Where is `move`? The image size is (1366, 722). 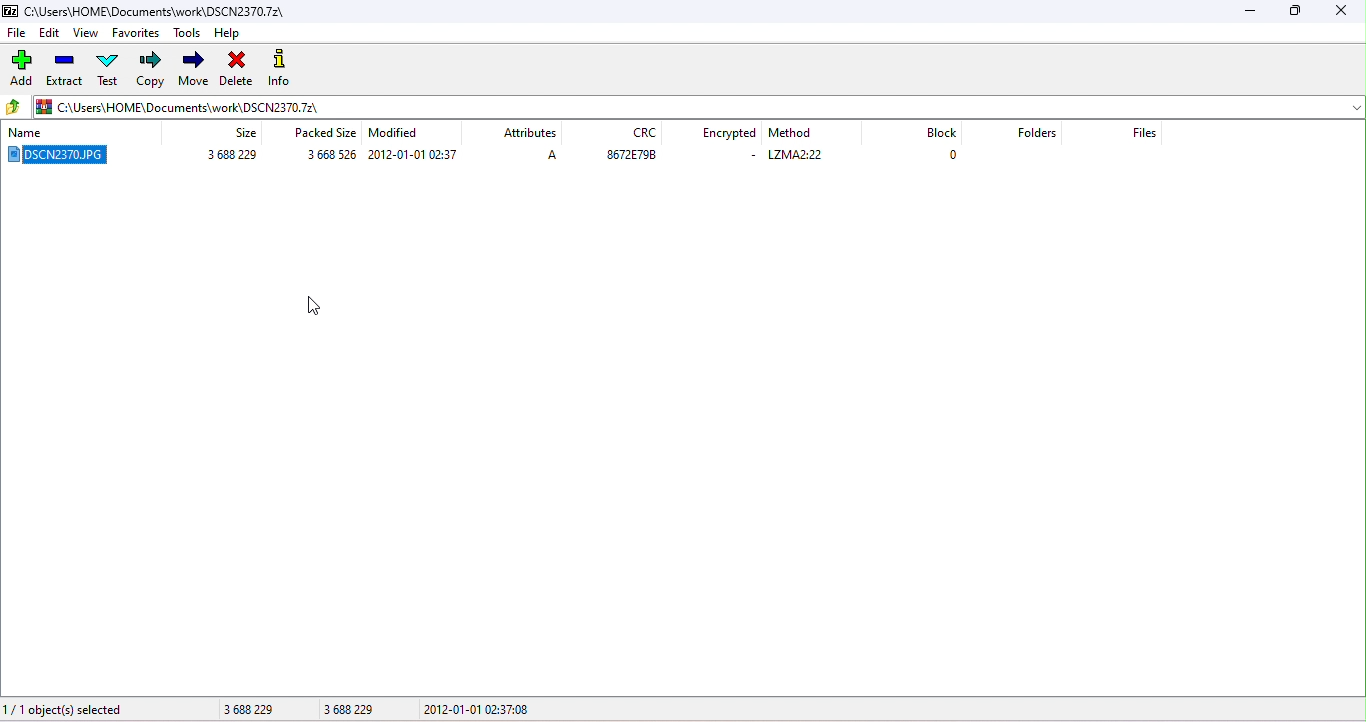
move is located at coordinates (195, 68).